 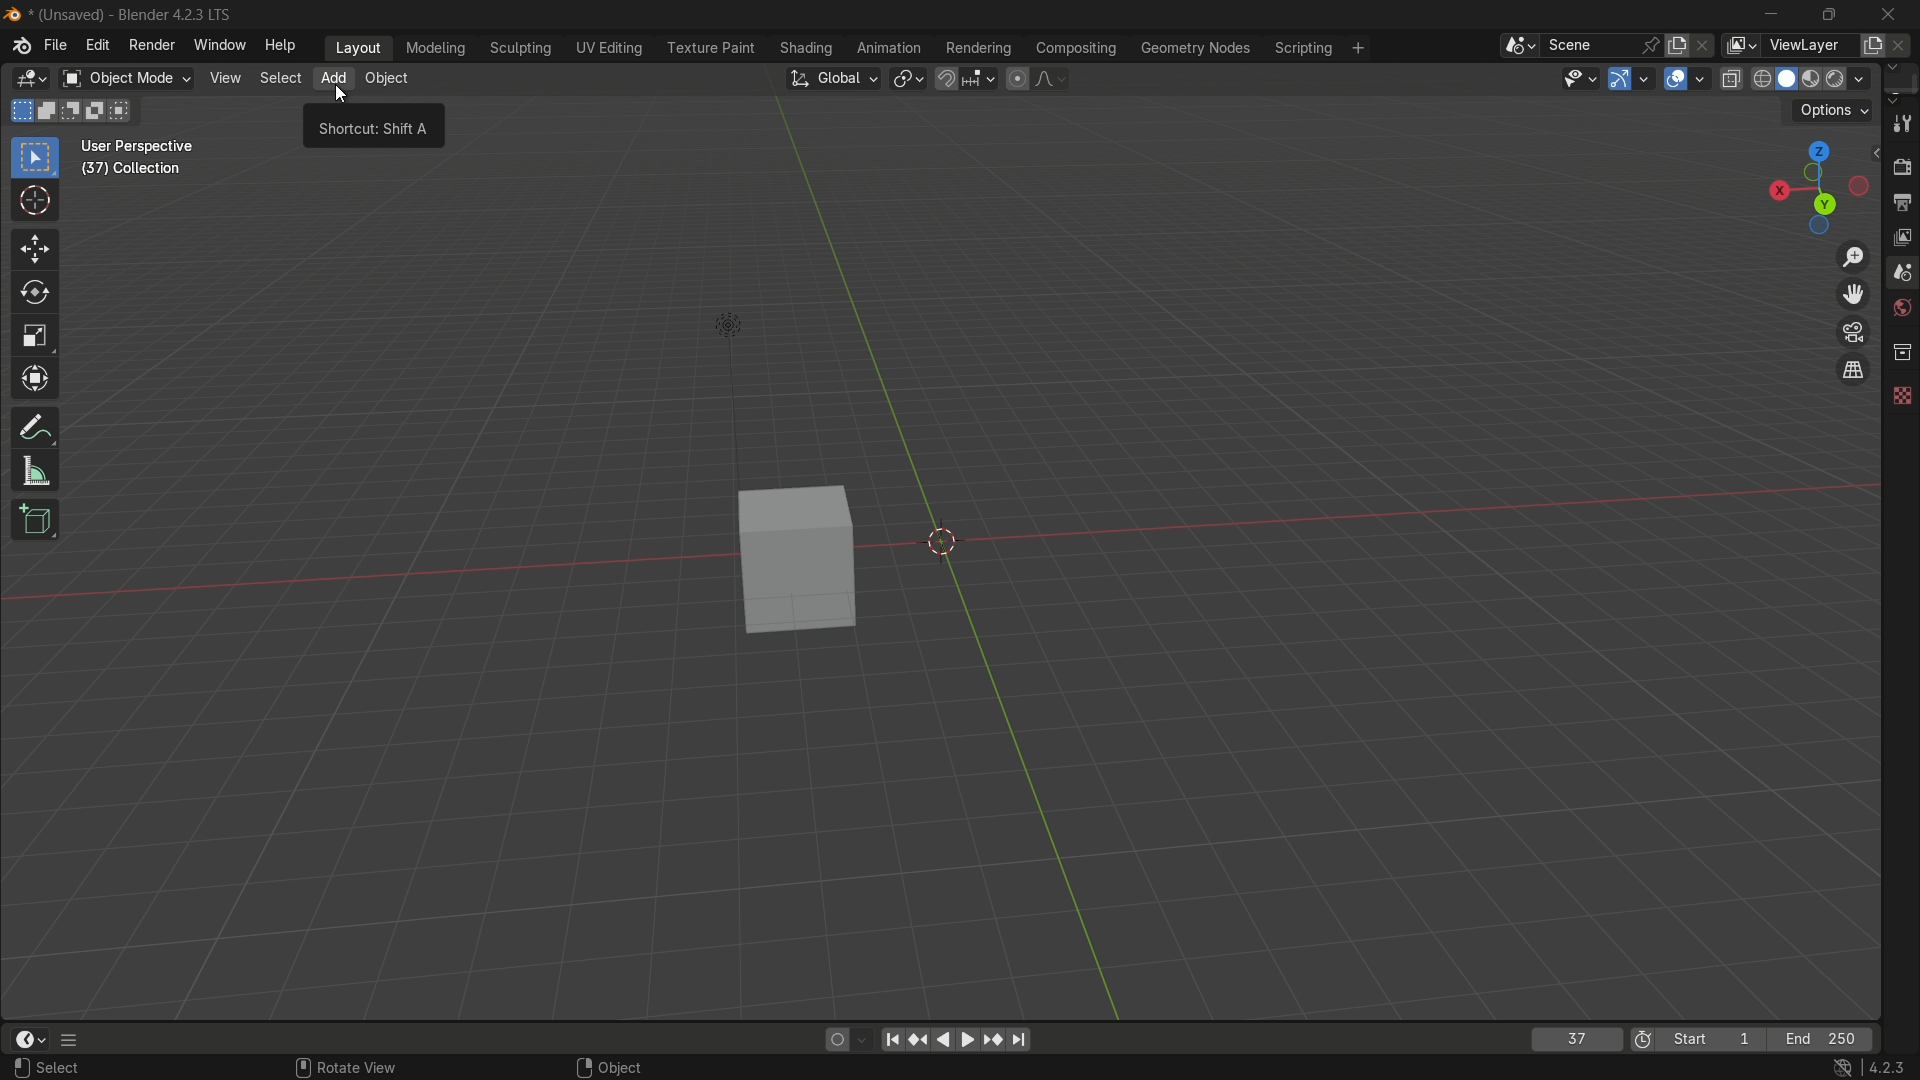 I want to click on render menu, so click(x=149, y=46).